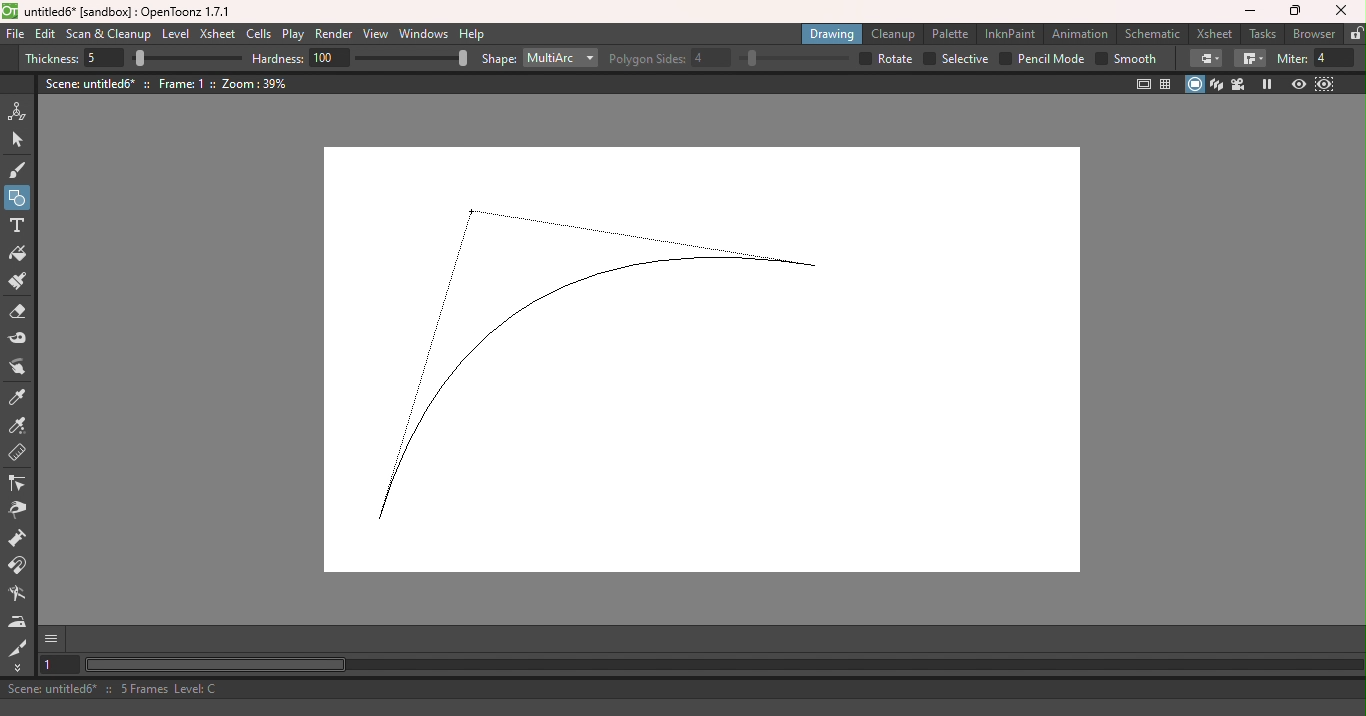 This screenshot has height=716, width=1366. Describe the element at coordinates (497, 60) in the screenshot. I see `Shape` at that location.